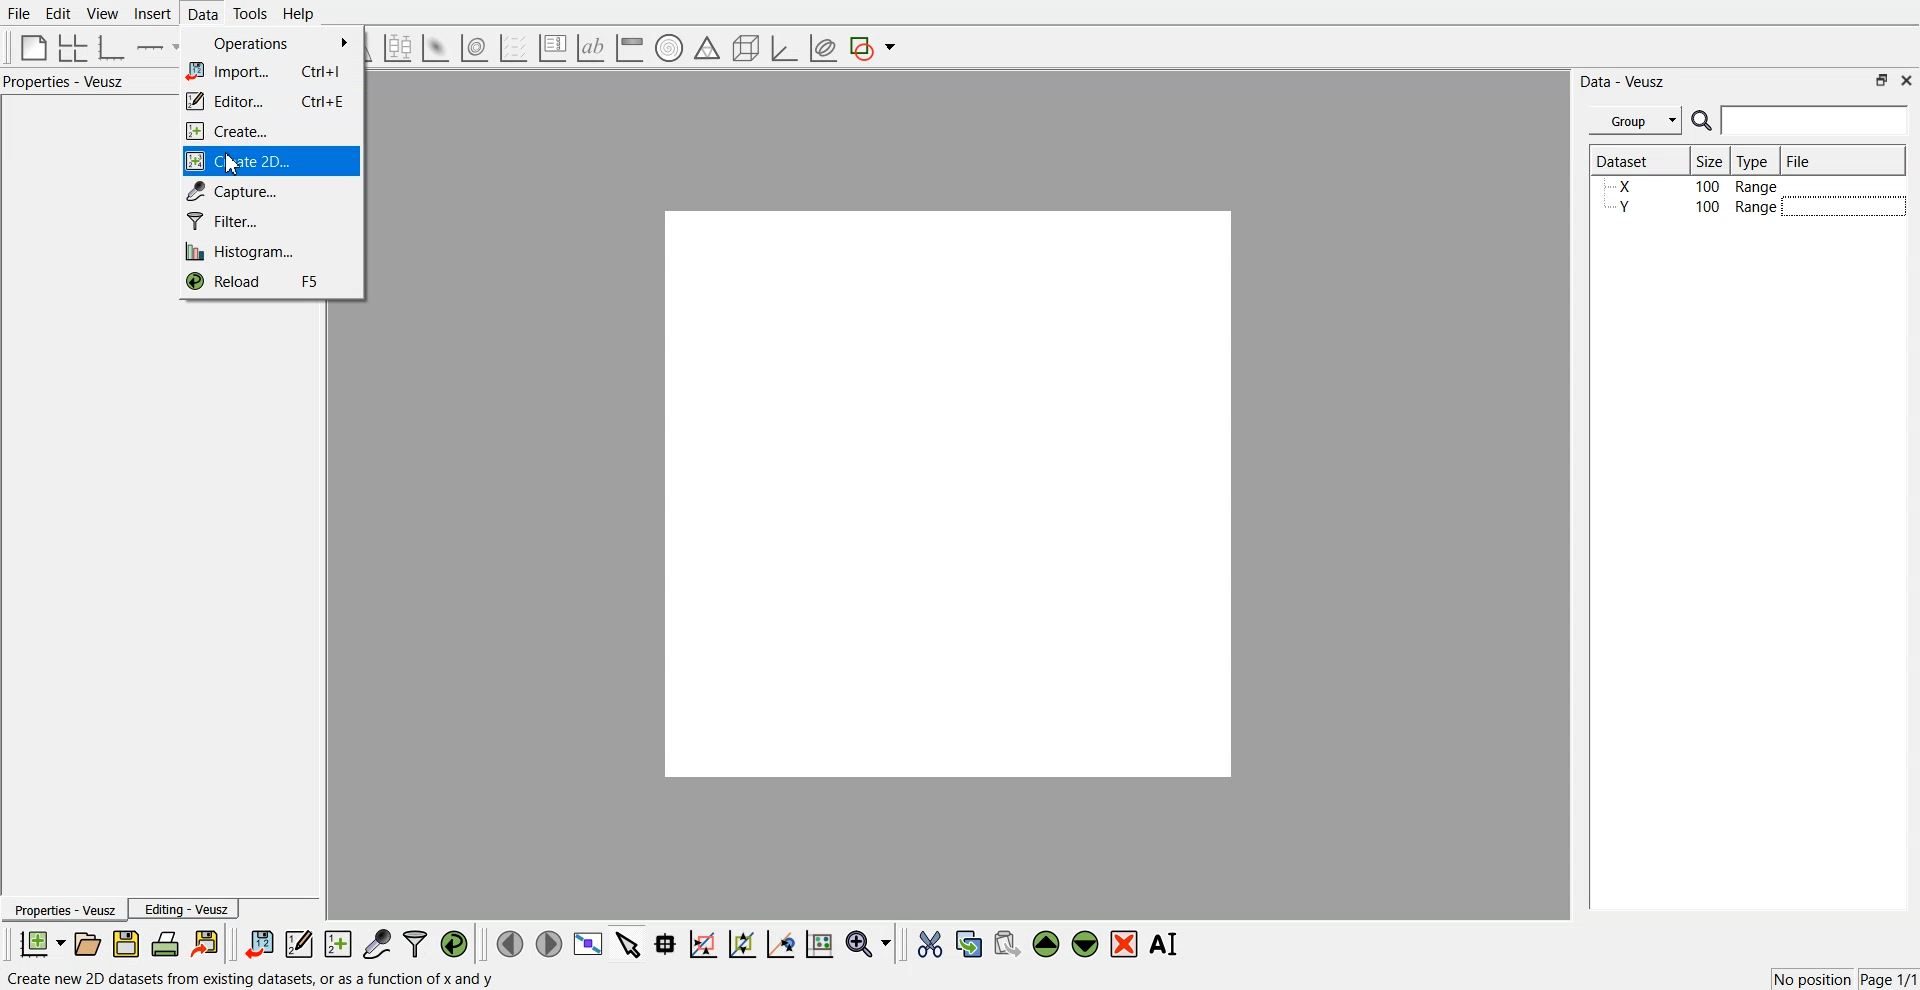 This screenshot has height=990, width=1920. I want to click on Reload linked dataset, so click(454, 944).